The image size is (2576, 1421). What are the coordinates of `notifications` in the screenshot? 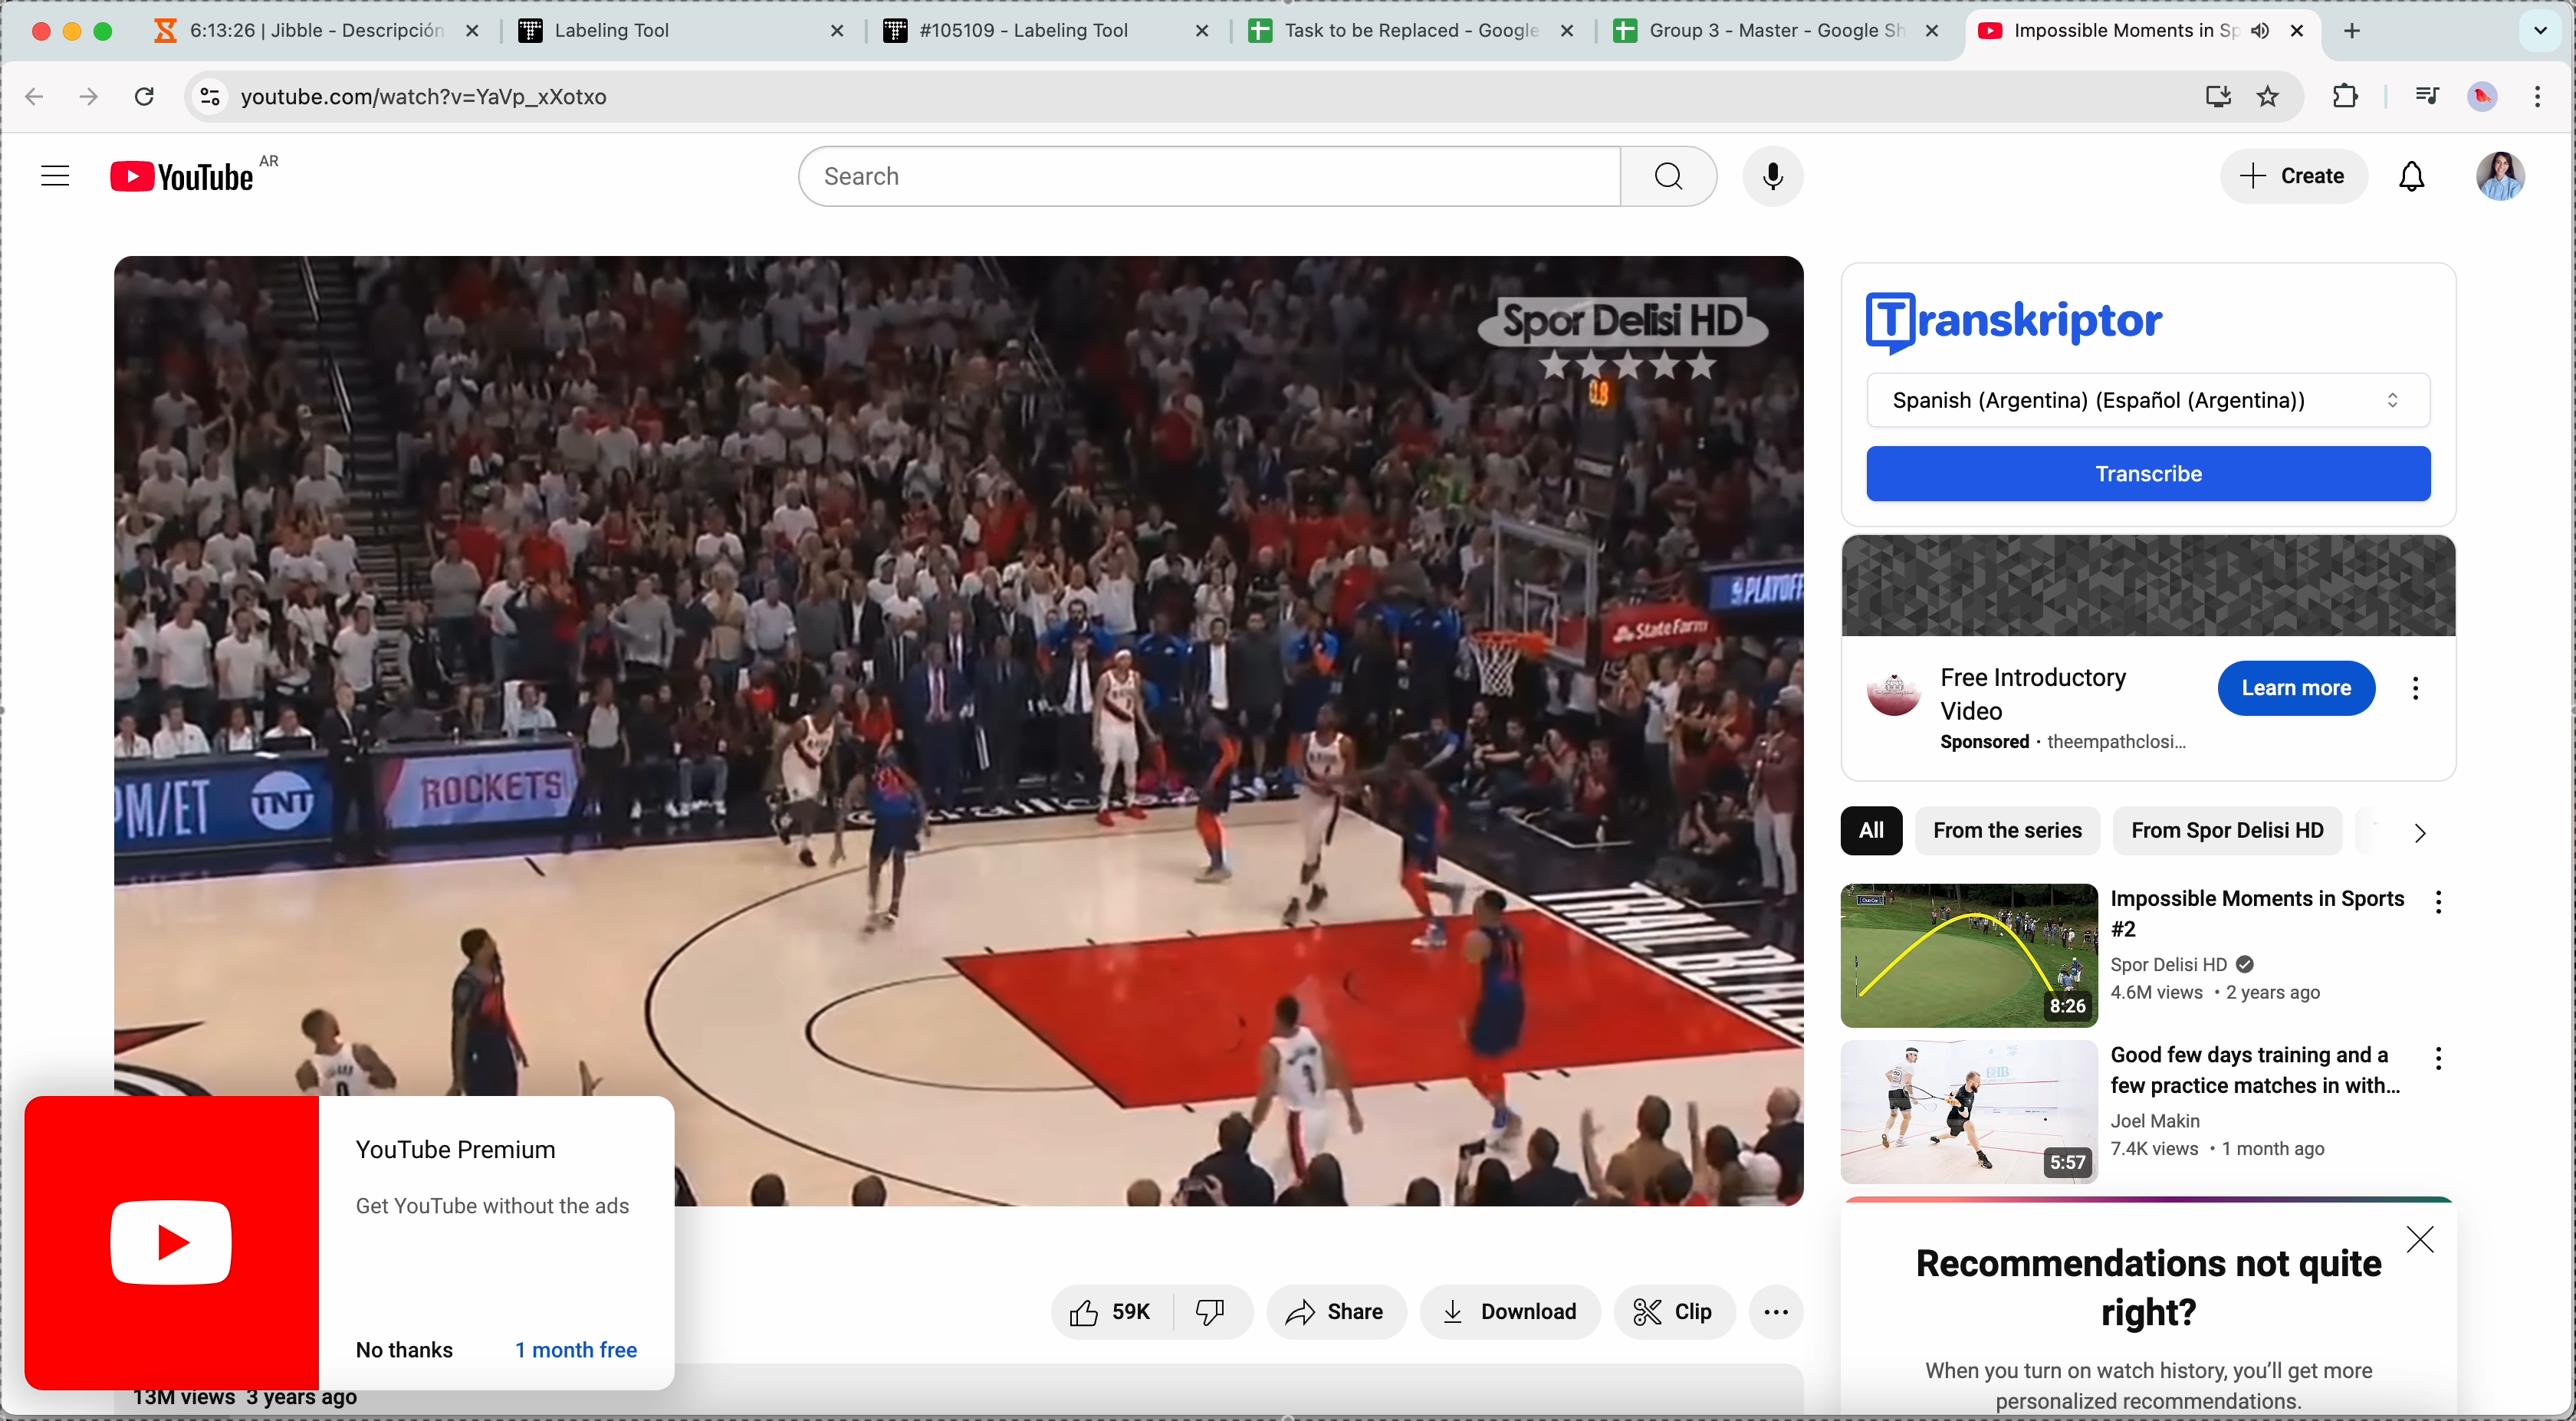 It's located at (2414, 178).